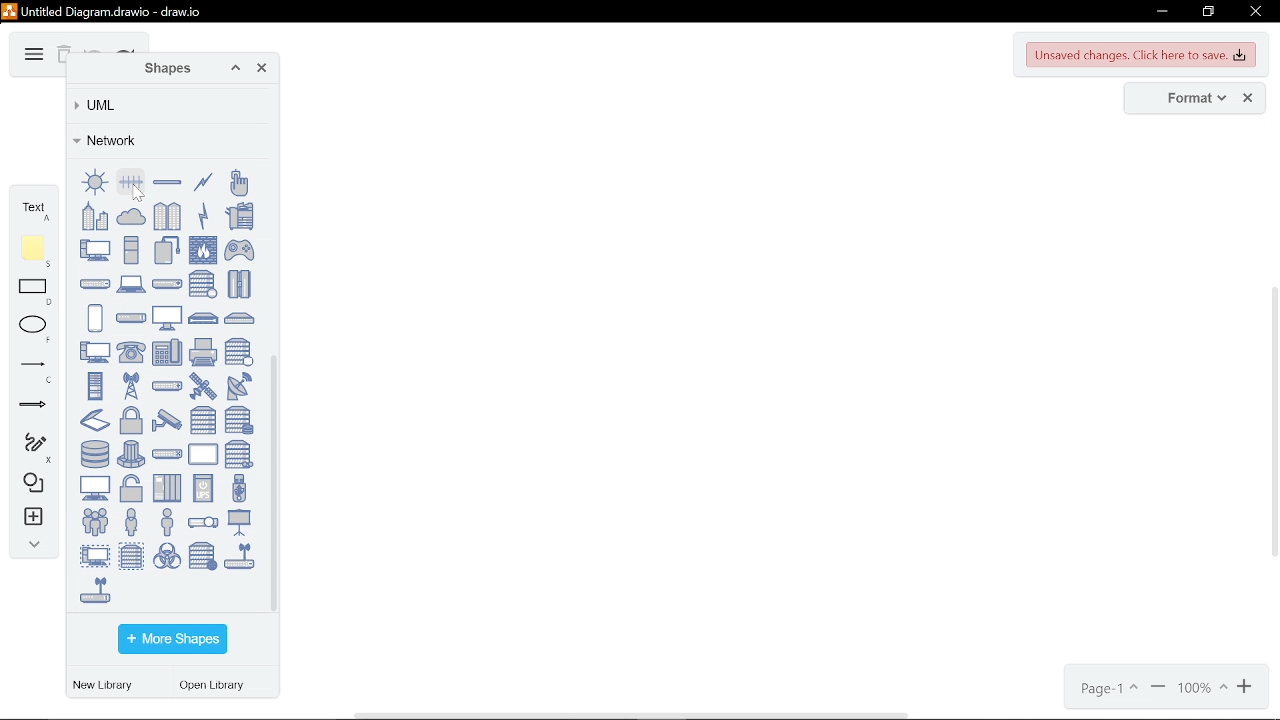 The width and height of the screenshot is (1280, 720). What do you see at coordinates (31, 519) in the screenshot?
I see `insert` at bounding box center [31, 519].